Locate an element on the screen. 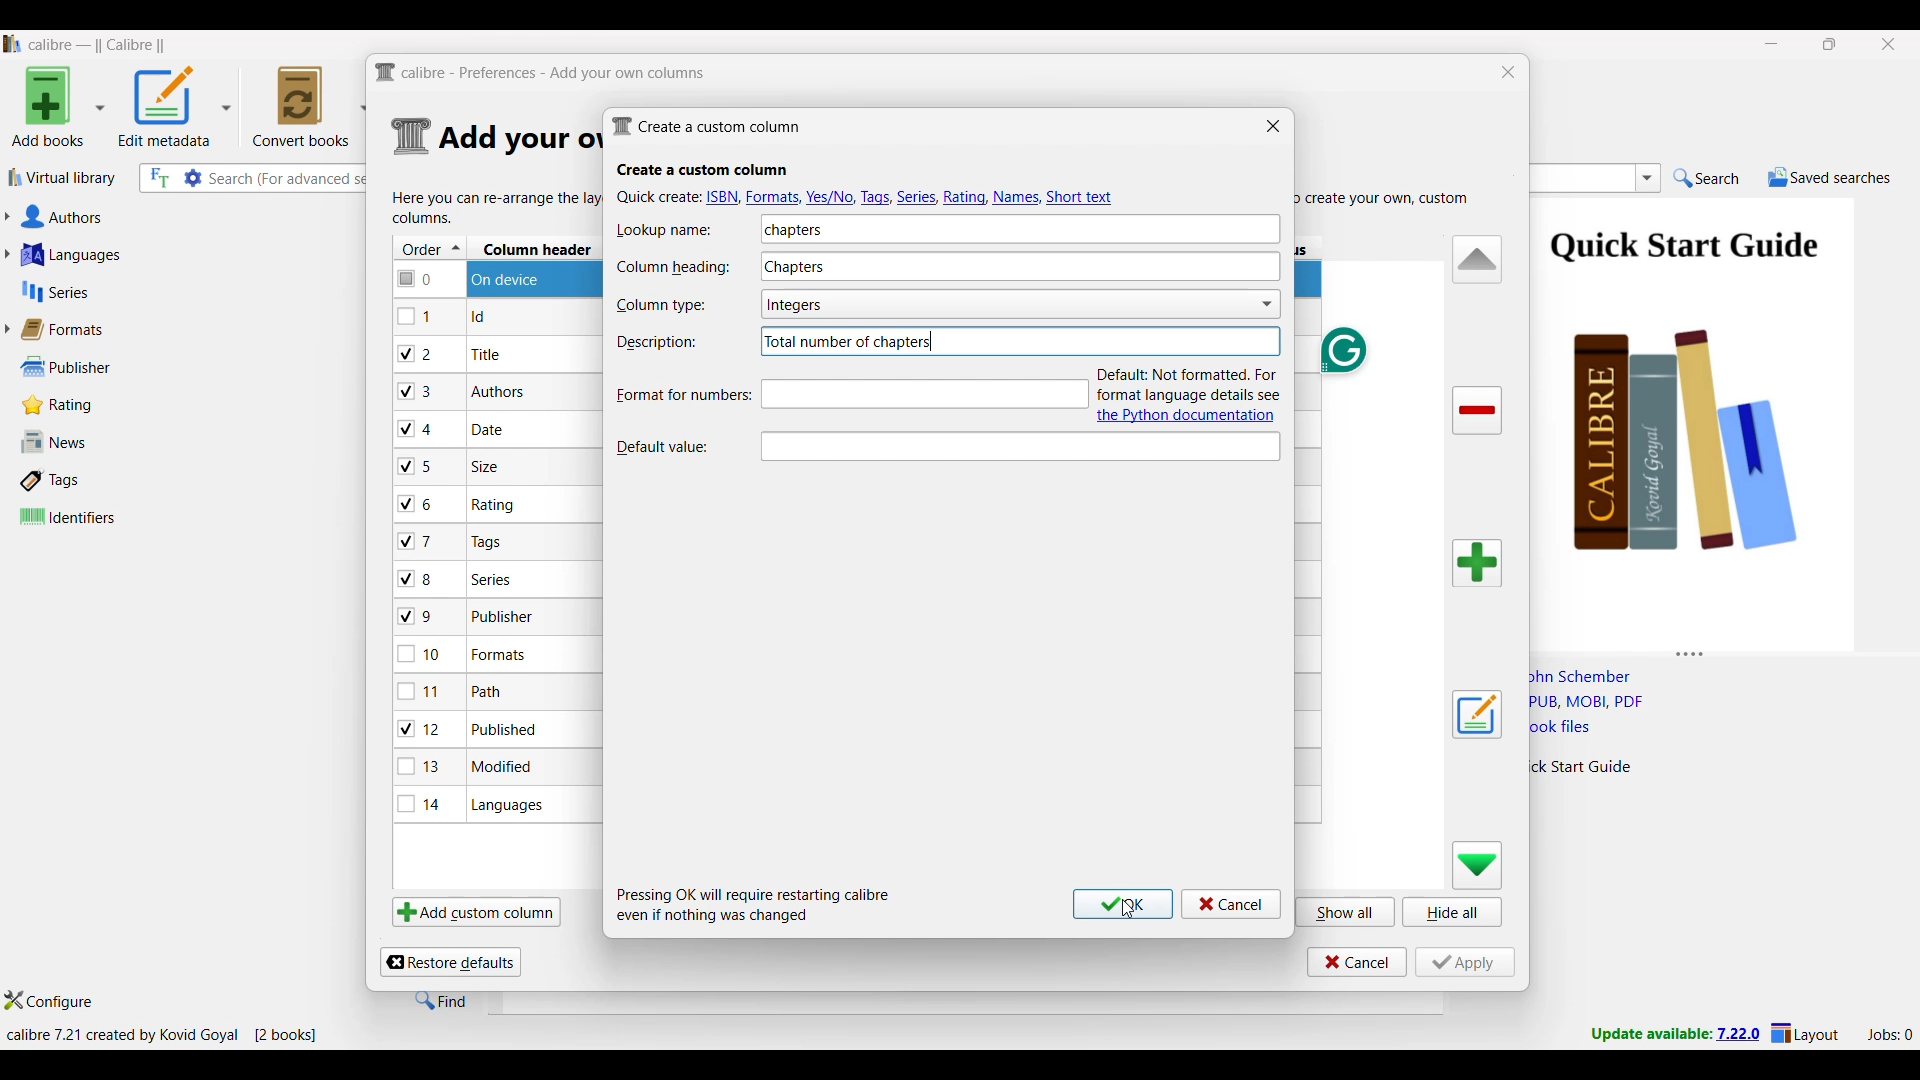  Delete column is located at coordinates (1478, 411).